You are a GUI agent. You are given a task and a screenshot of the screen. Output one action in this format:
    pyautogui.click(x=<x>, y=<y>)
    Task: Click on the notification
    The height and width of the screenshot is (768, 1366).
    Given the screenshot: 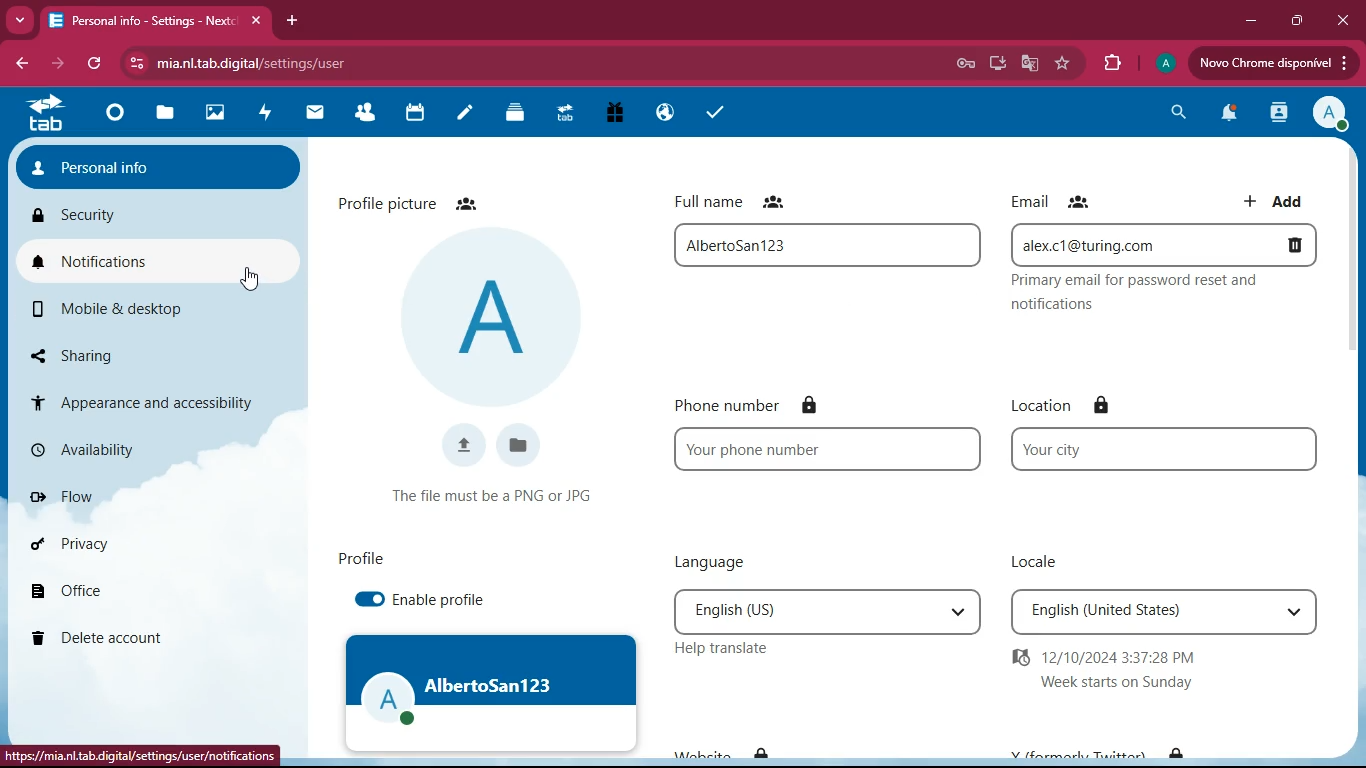 What is the action you would take?
    pyautogui.click(x=1223, y=116)
    